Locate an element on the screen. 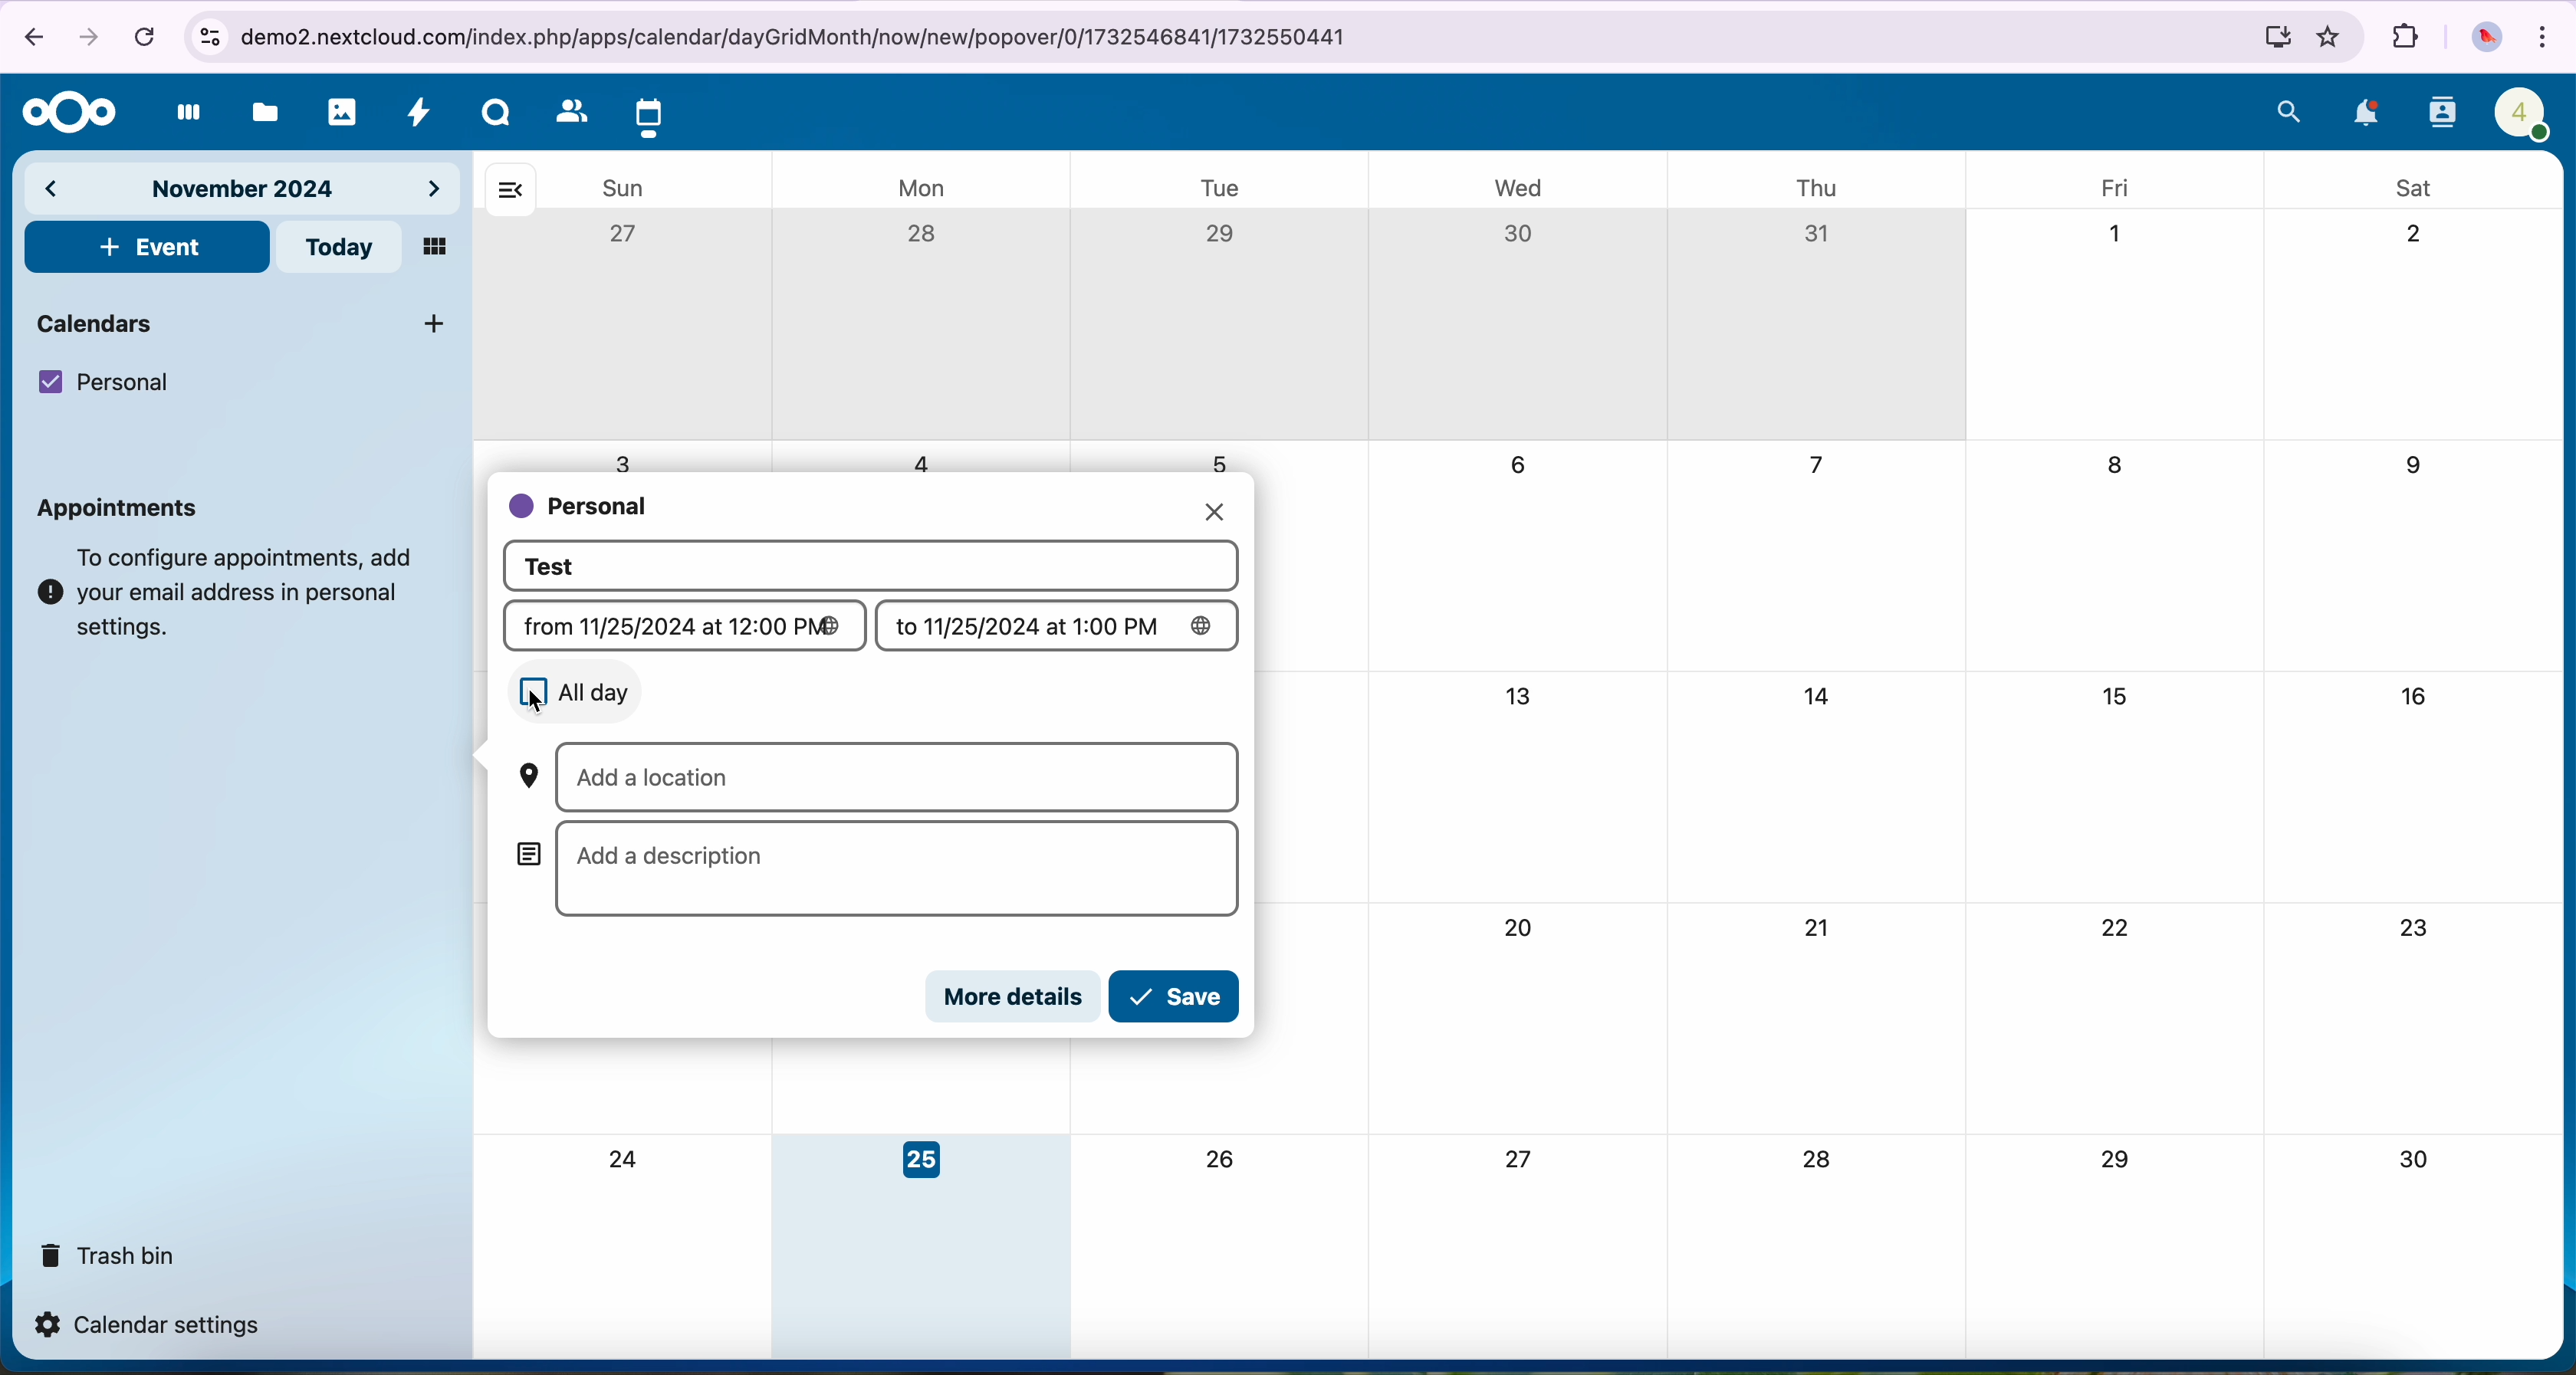 The height and width of the screenshot is (1375, 2576). controls is located at coordinates (208, 37).